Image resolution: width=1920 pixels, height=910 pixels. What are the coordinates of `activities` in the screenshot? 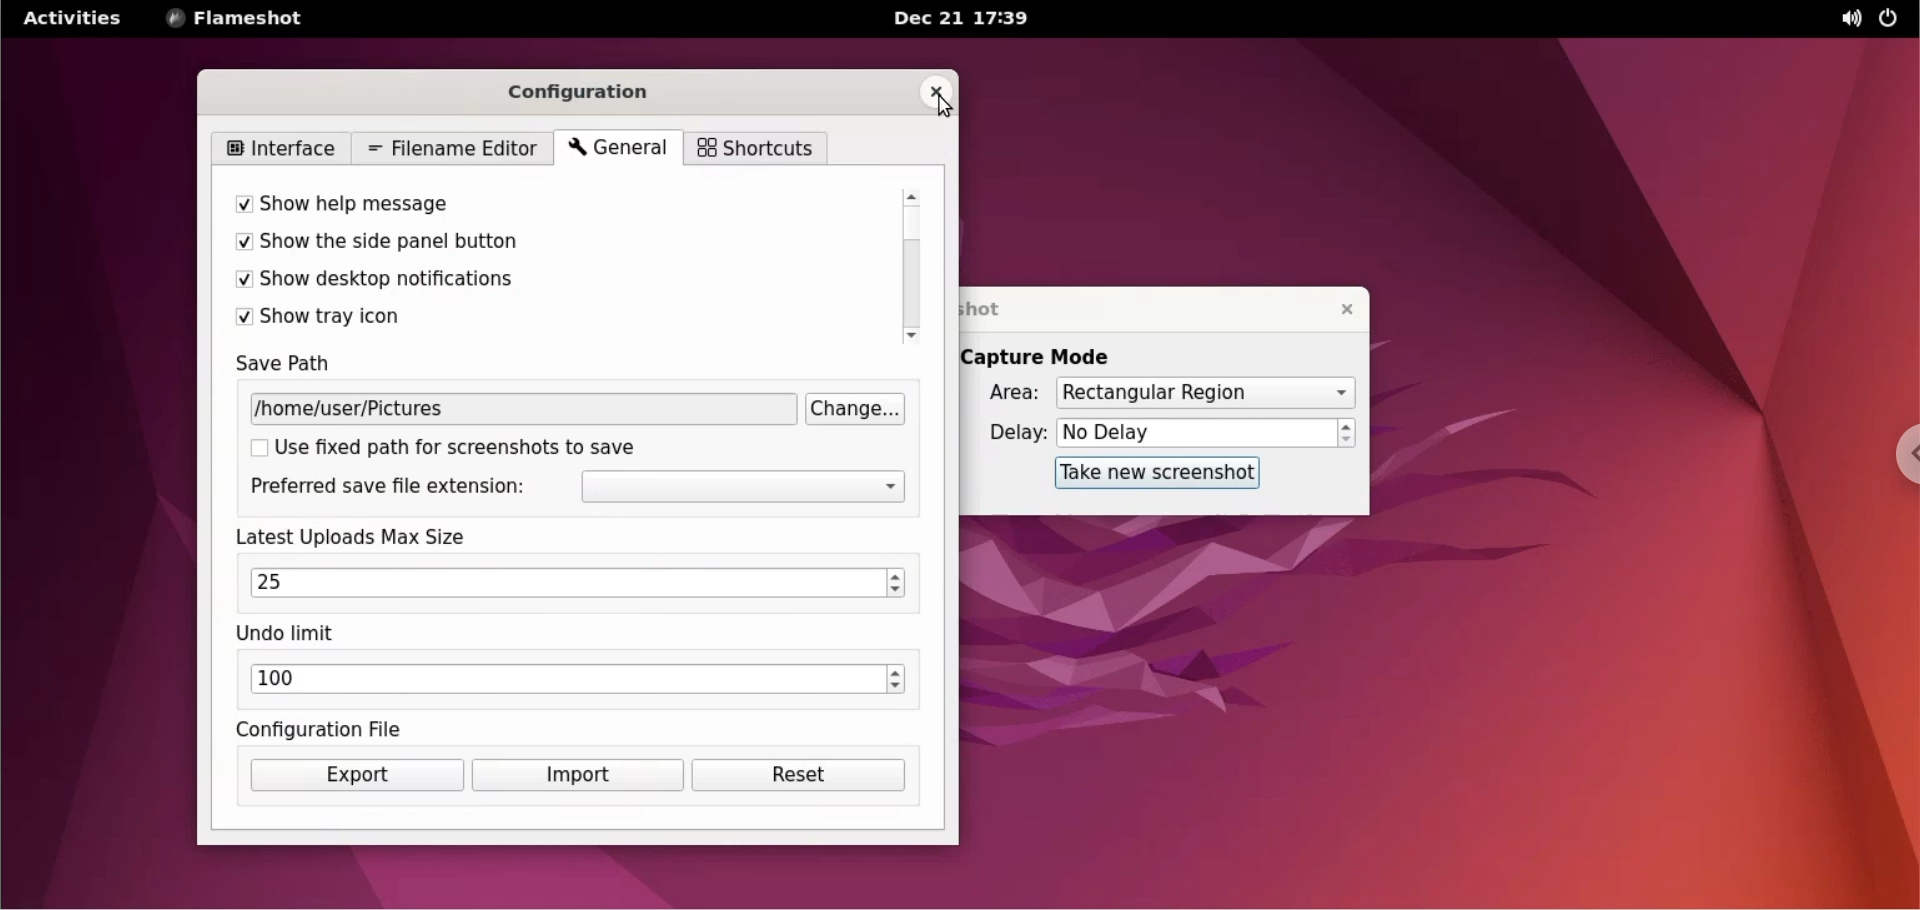 It's located at (73, 17).